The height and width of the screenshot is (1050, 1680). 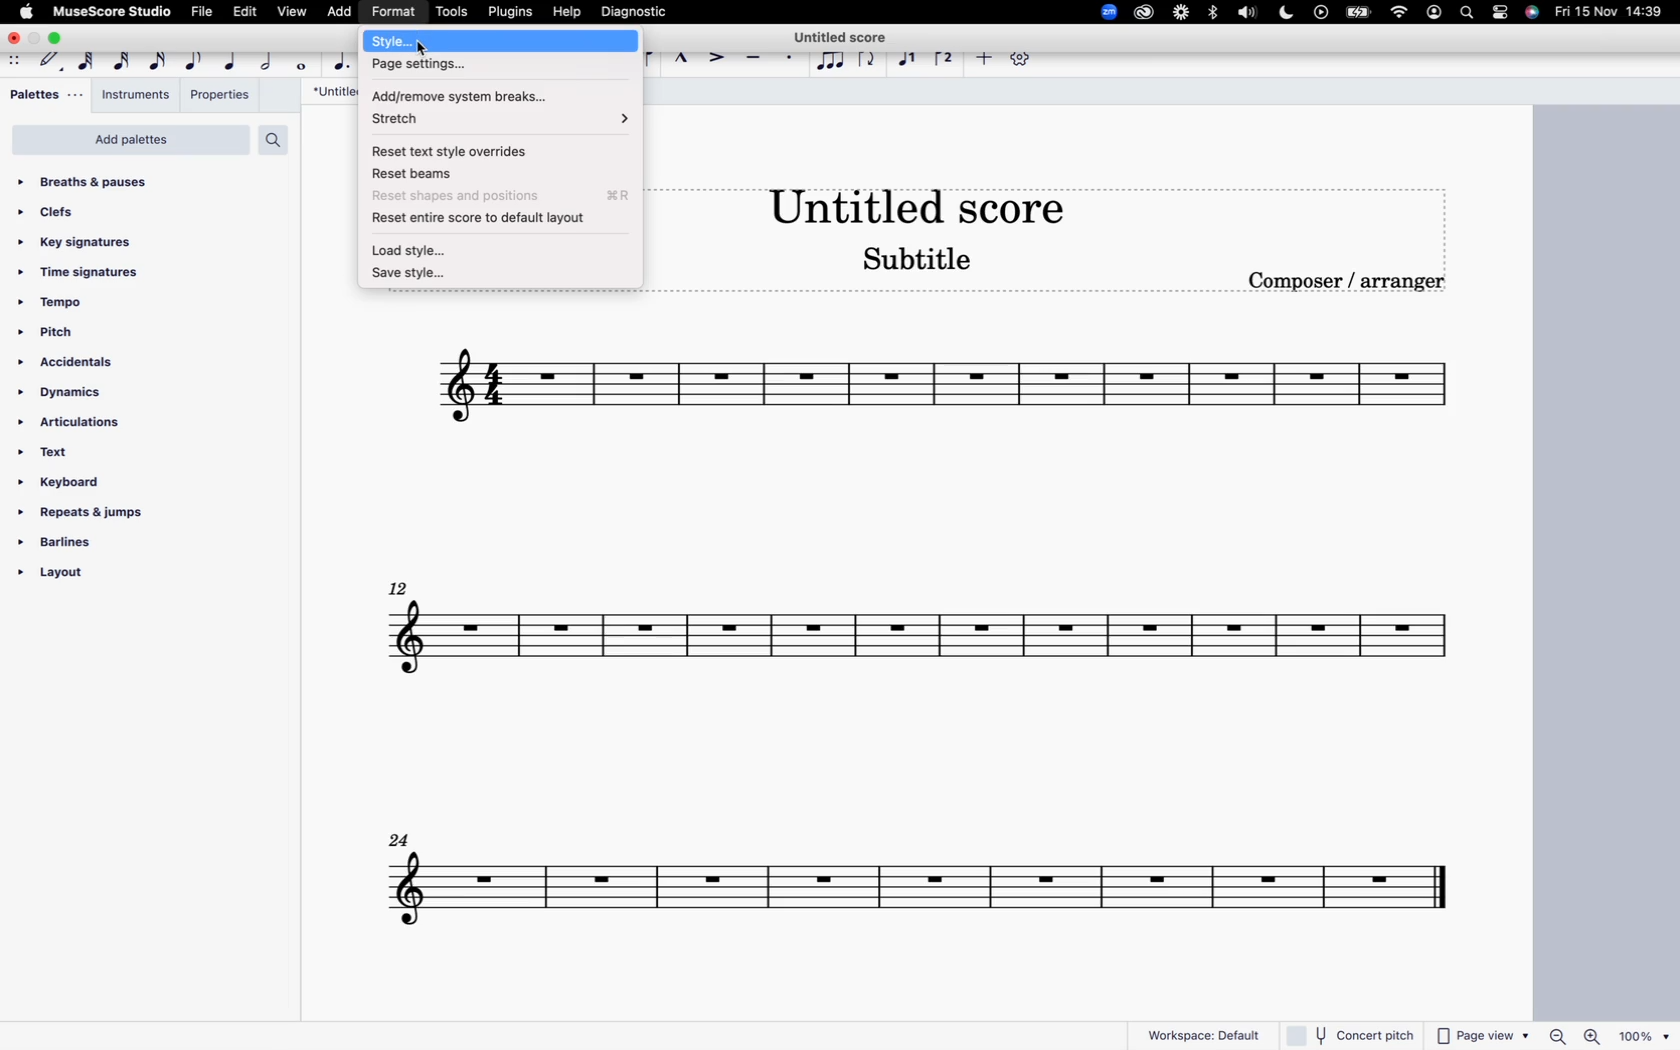 What do you see at coordinates (67, 213) in the screenshot?
I see `clefs` at bounding box center [67, 213].